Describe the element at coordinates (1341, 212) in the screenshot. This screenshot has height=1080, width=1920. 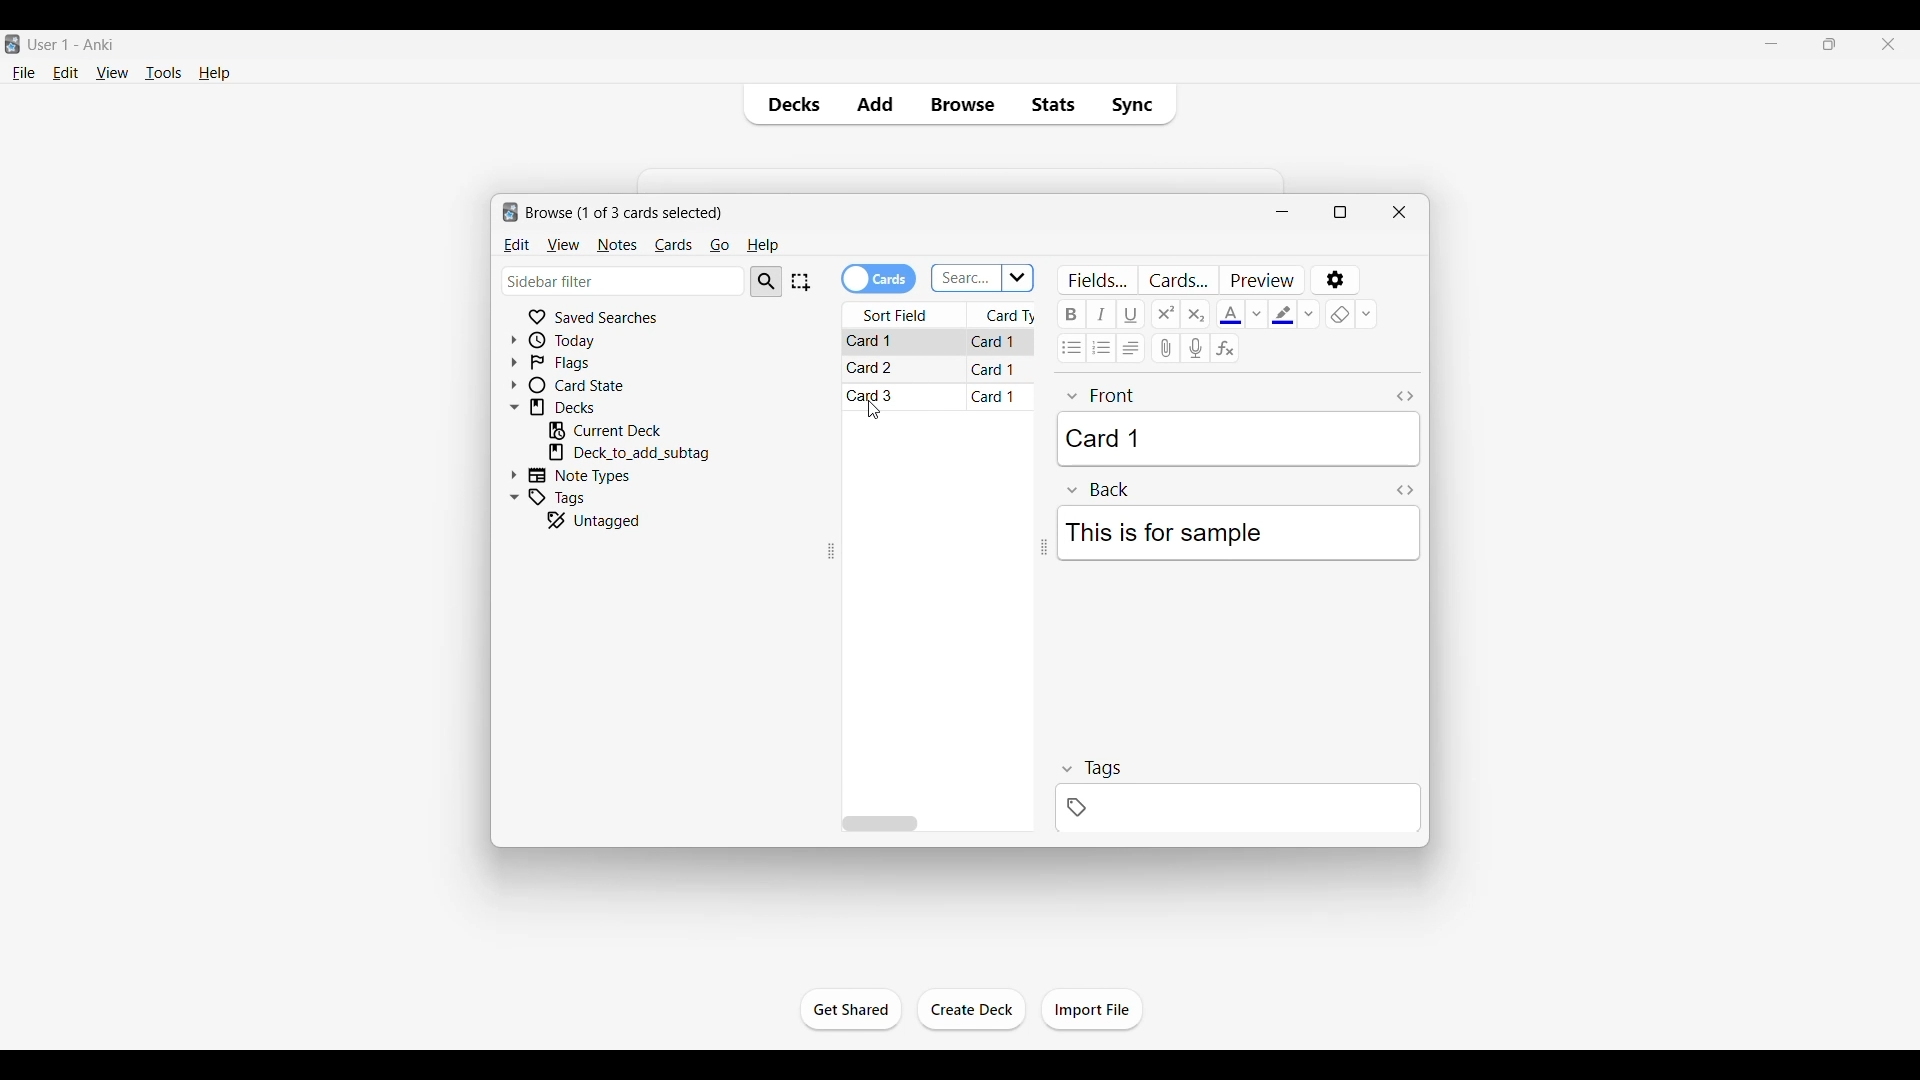
I see `Show window in` at that location.